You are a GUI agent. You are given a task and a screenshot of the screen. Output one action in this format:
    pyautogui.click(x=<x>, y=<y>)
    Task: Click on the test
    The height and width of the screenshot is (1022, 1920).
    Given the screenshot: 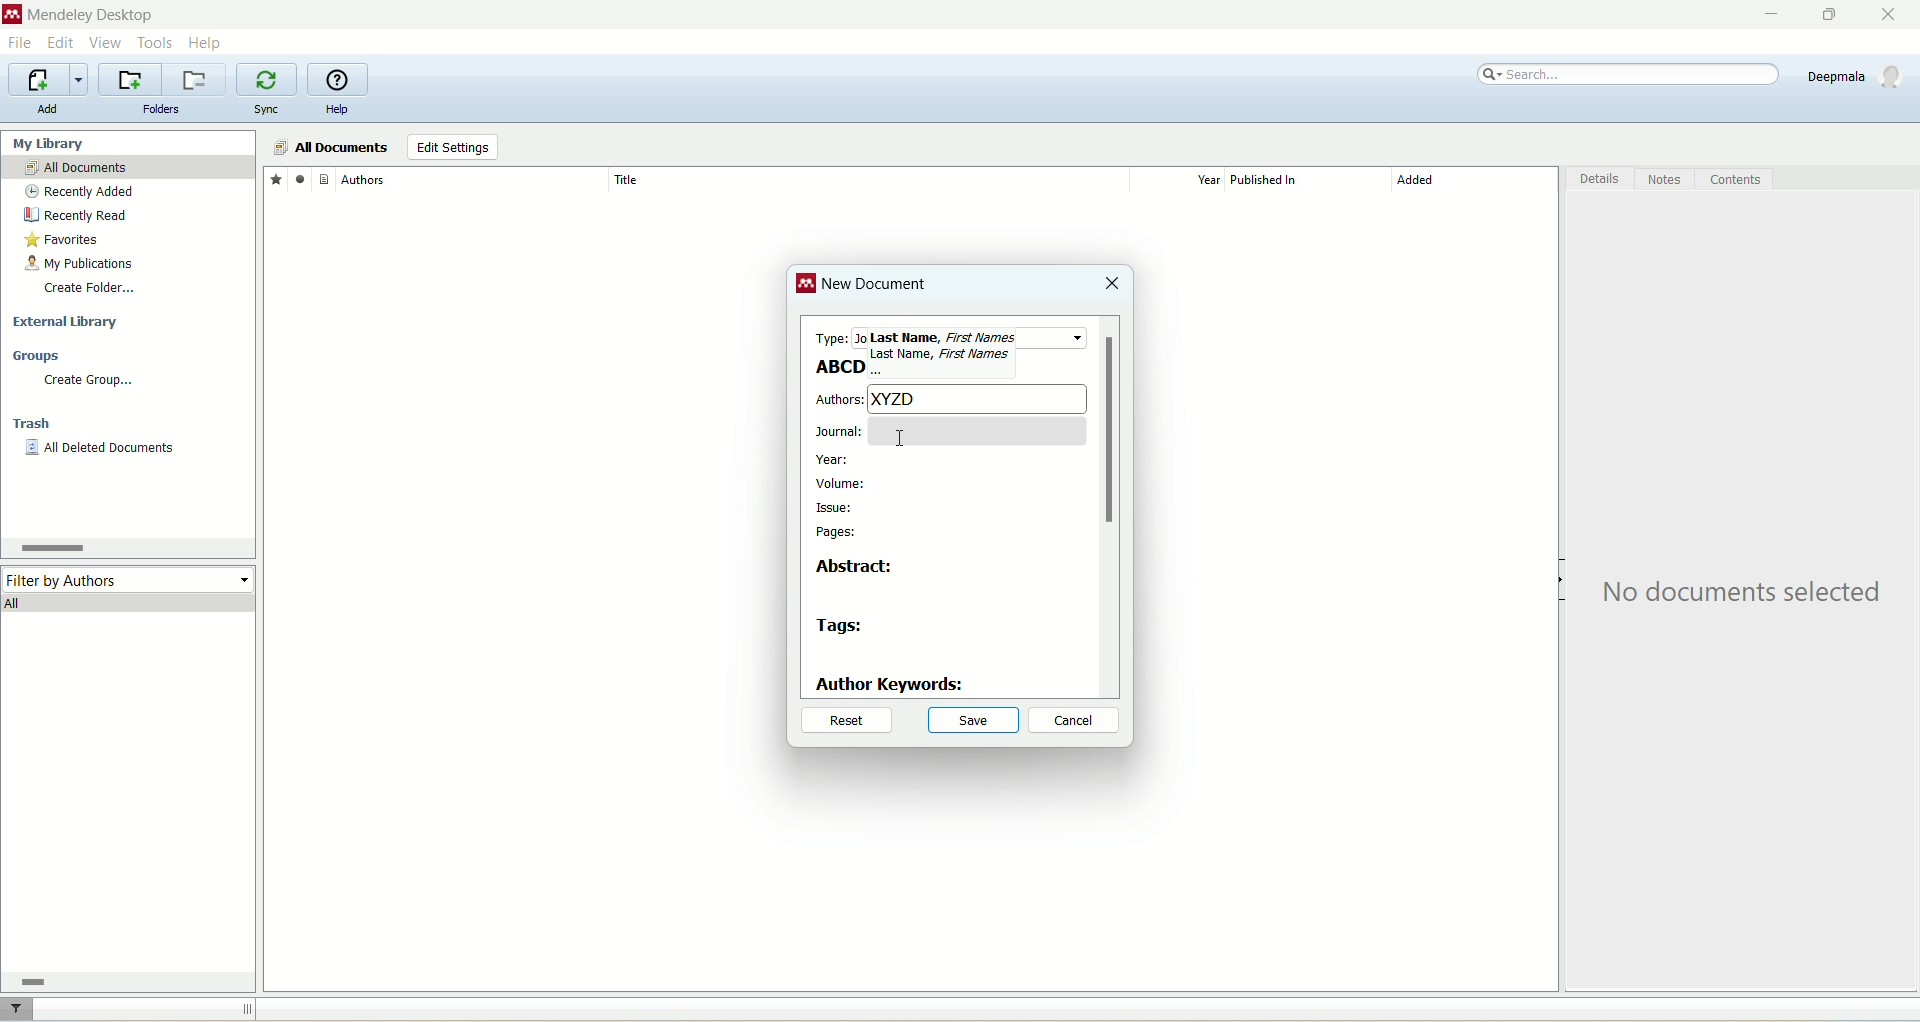 What is the action you would take?
    pyautogui.click(x=943, y=345)
    